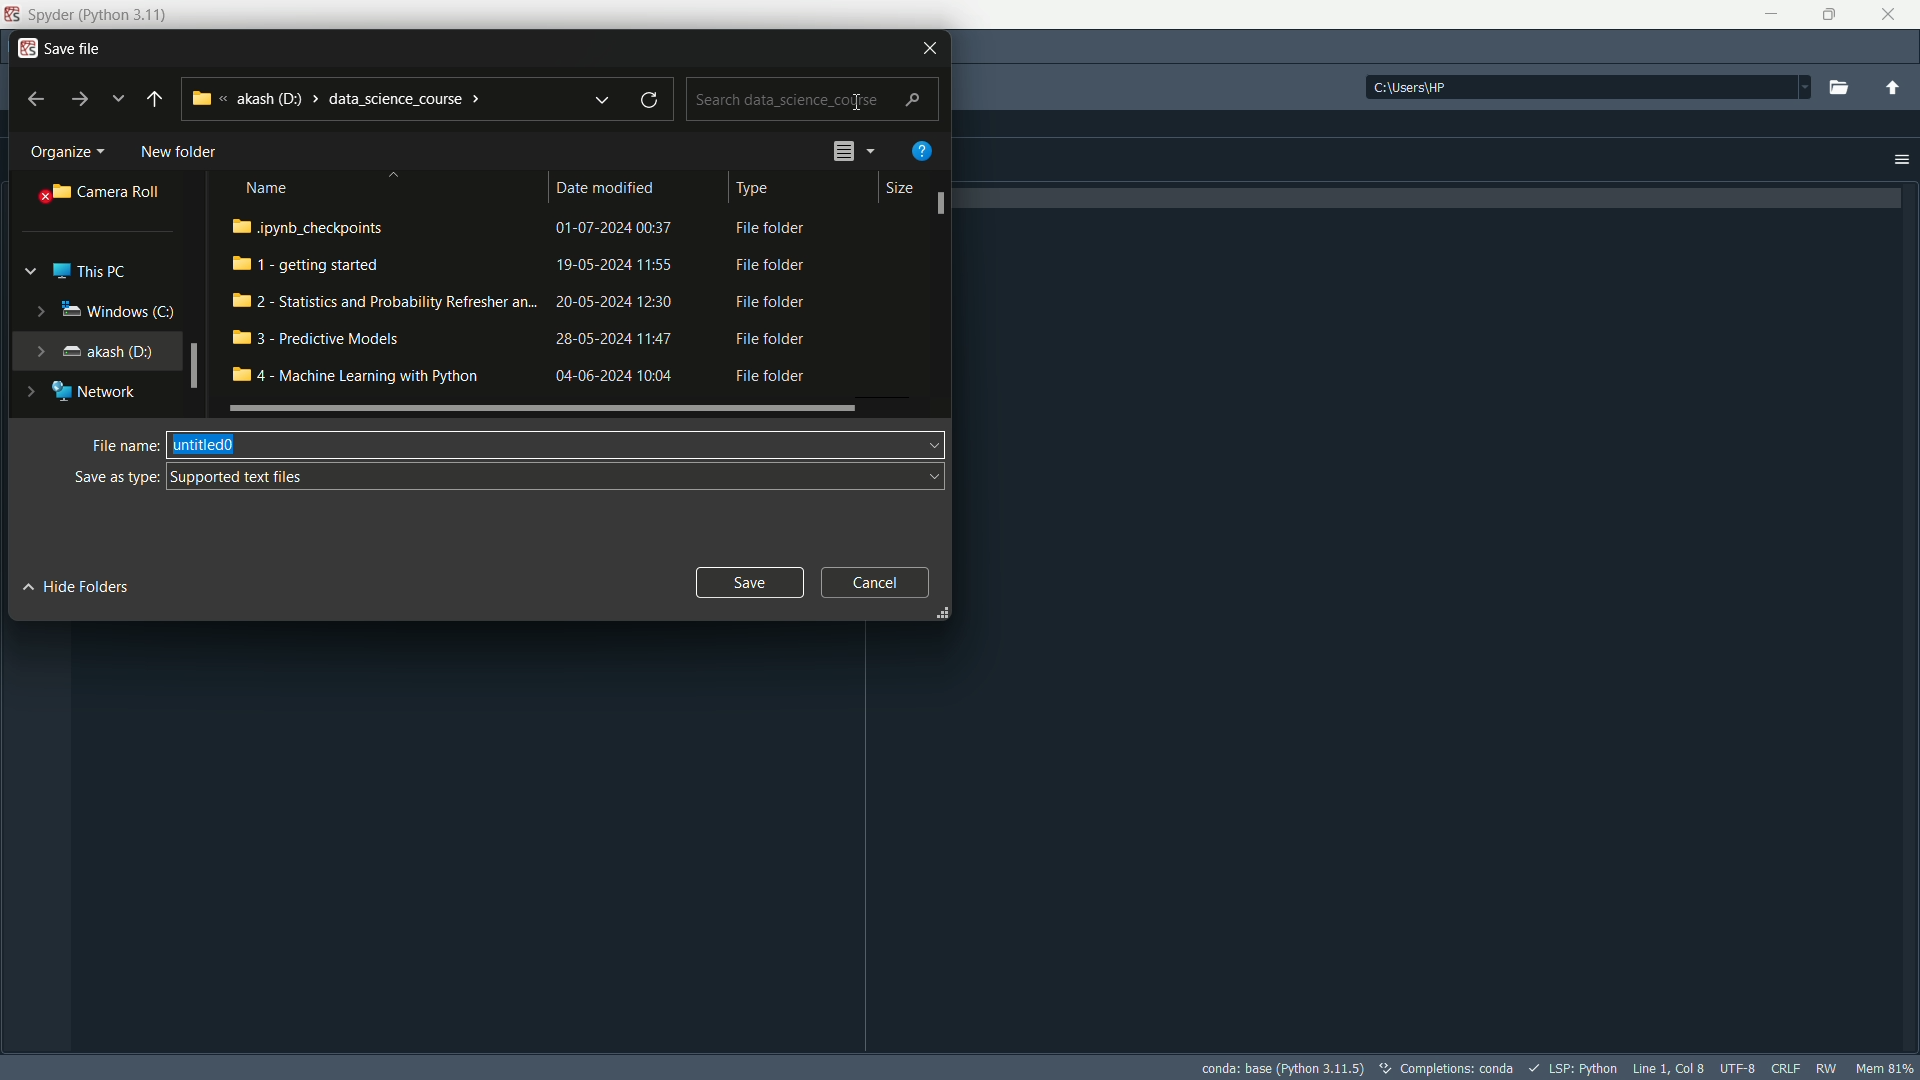  Describe the element at coordinates (1766, 14) in the screenshot. I see `minimize` at that location.